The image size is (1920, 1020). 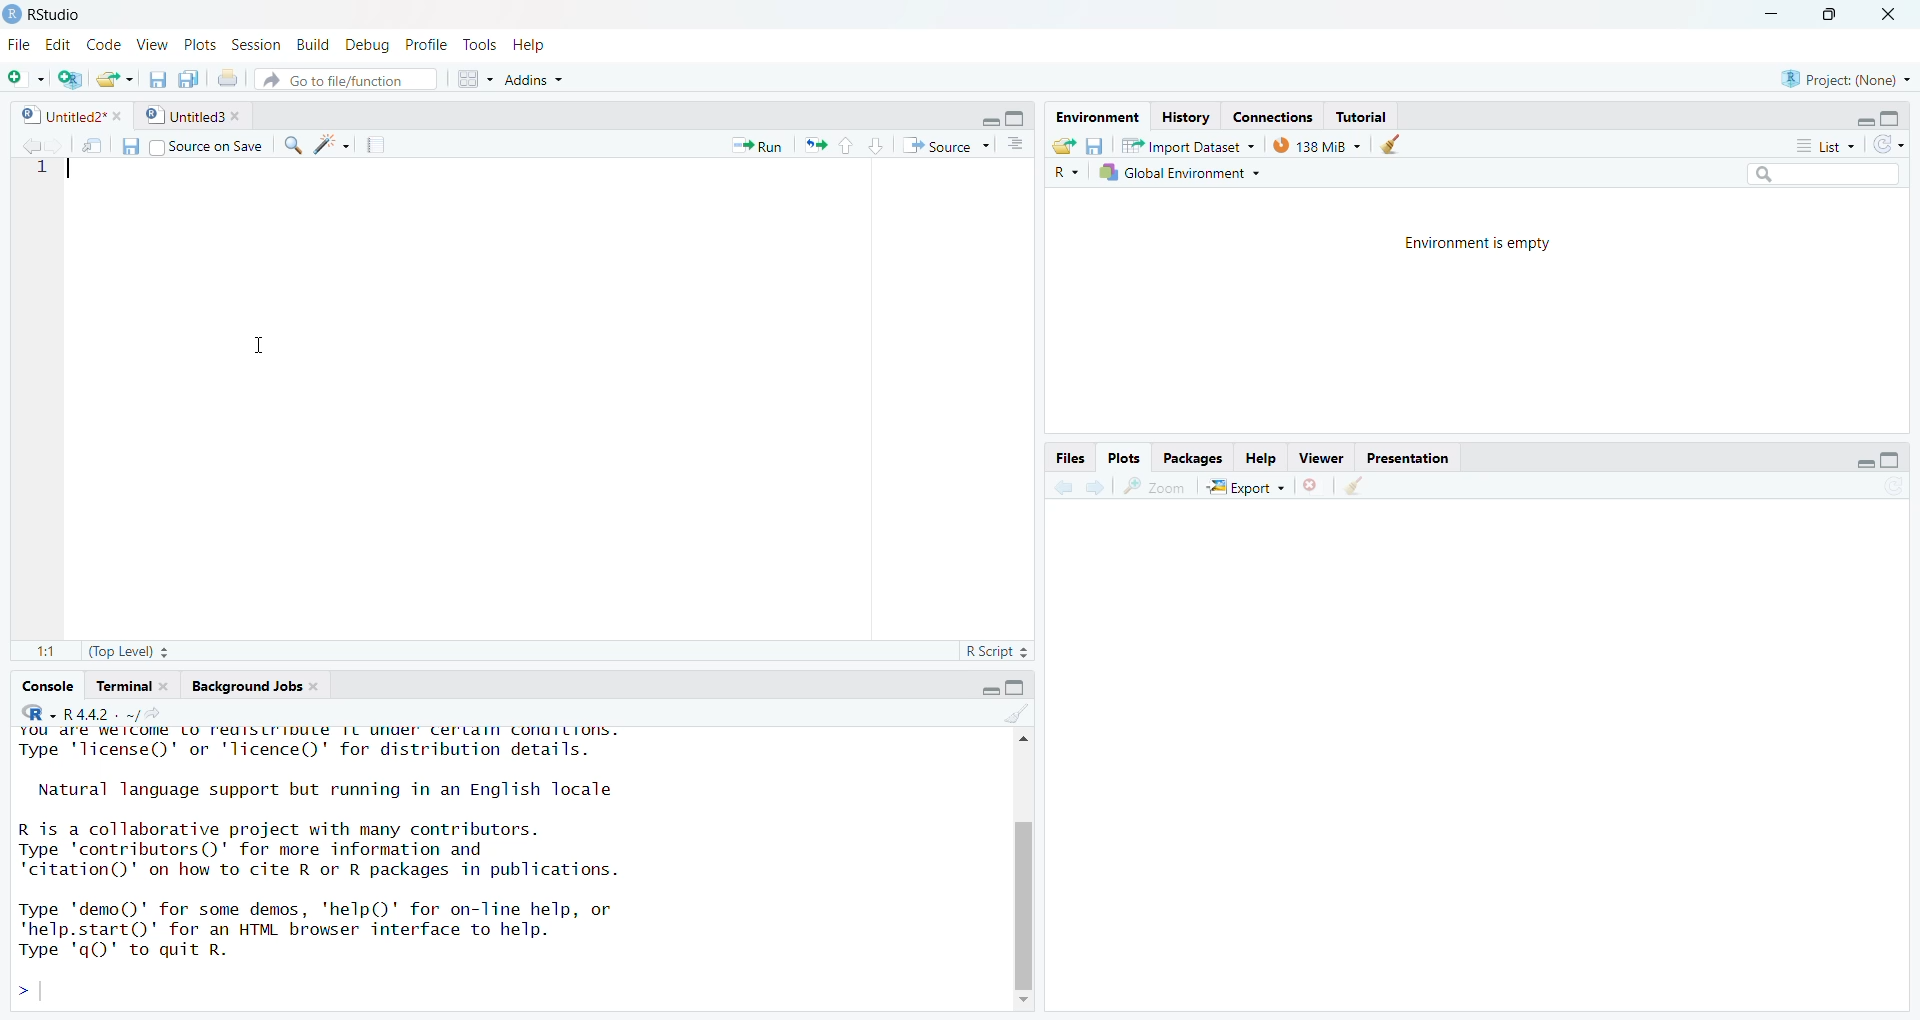 What do you see at coordinates (470, 79) in the screenshot?
I see `workspaces panes` at bounding box center [470, 79].